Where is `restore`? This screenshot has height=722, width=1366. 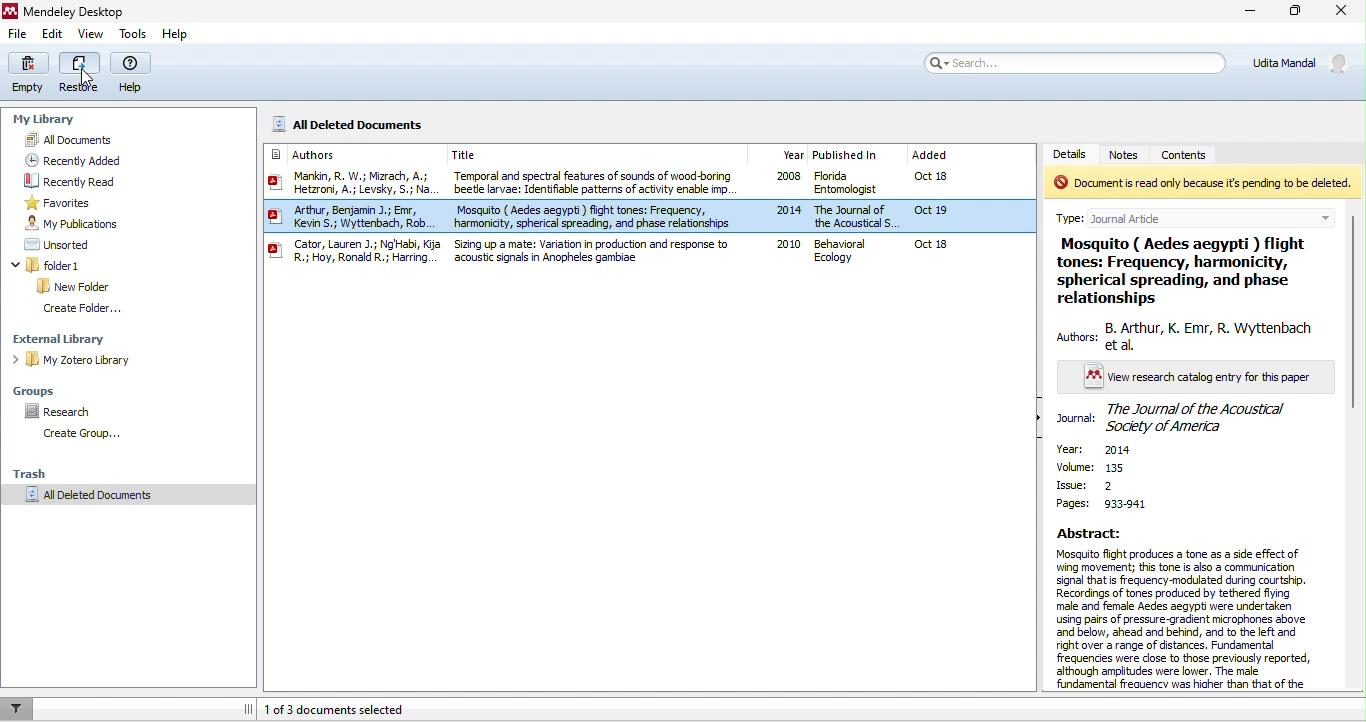 restore is located at coordinates (82, 73).